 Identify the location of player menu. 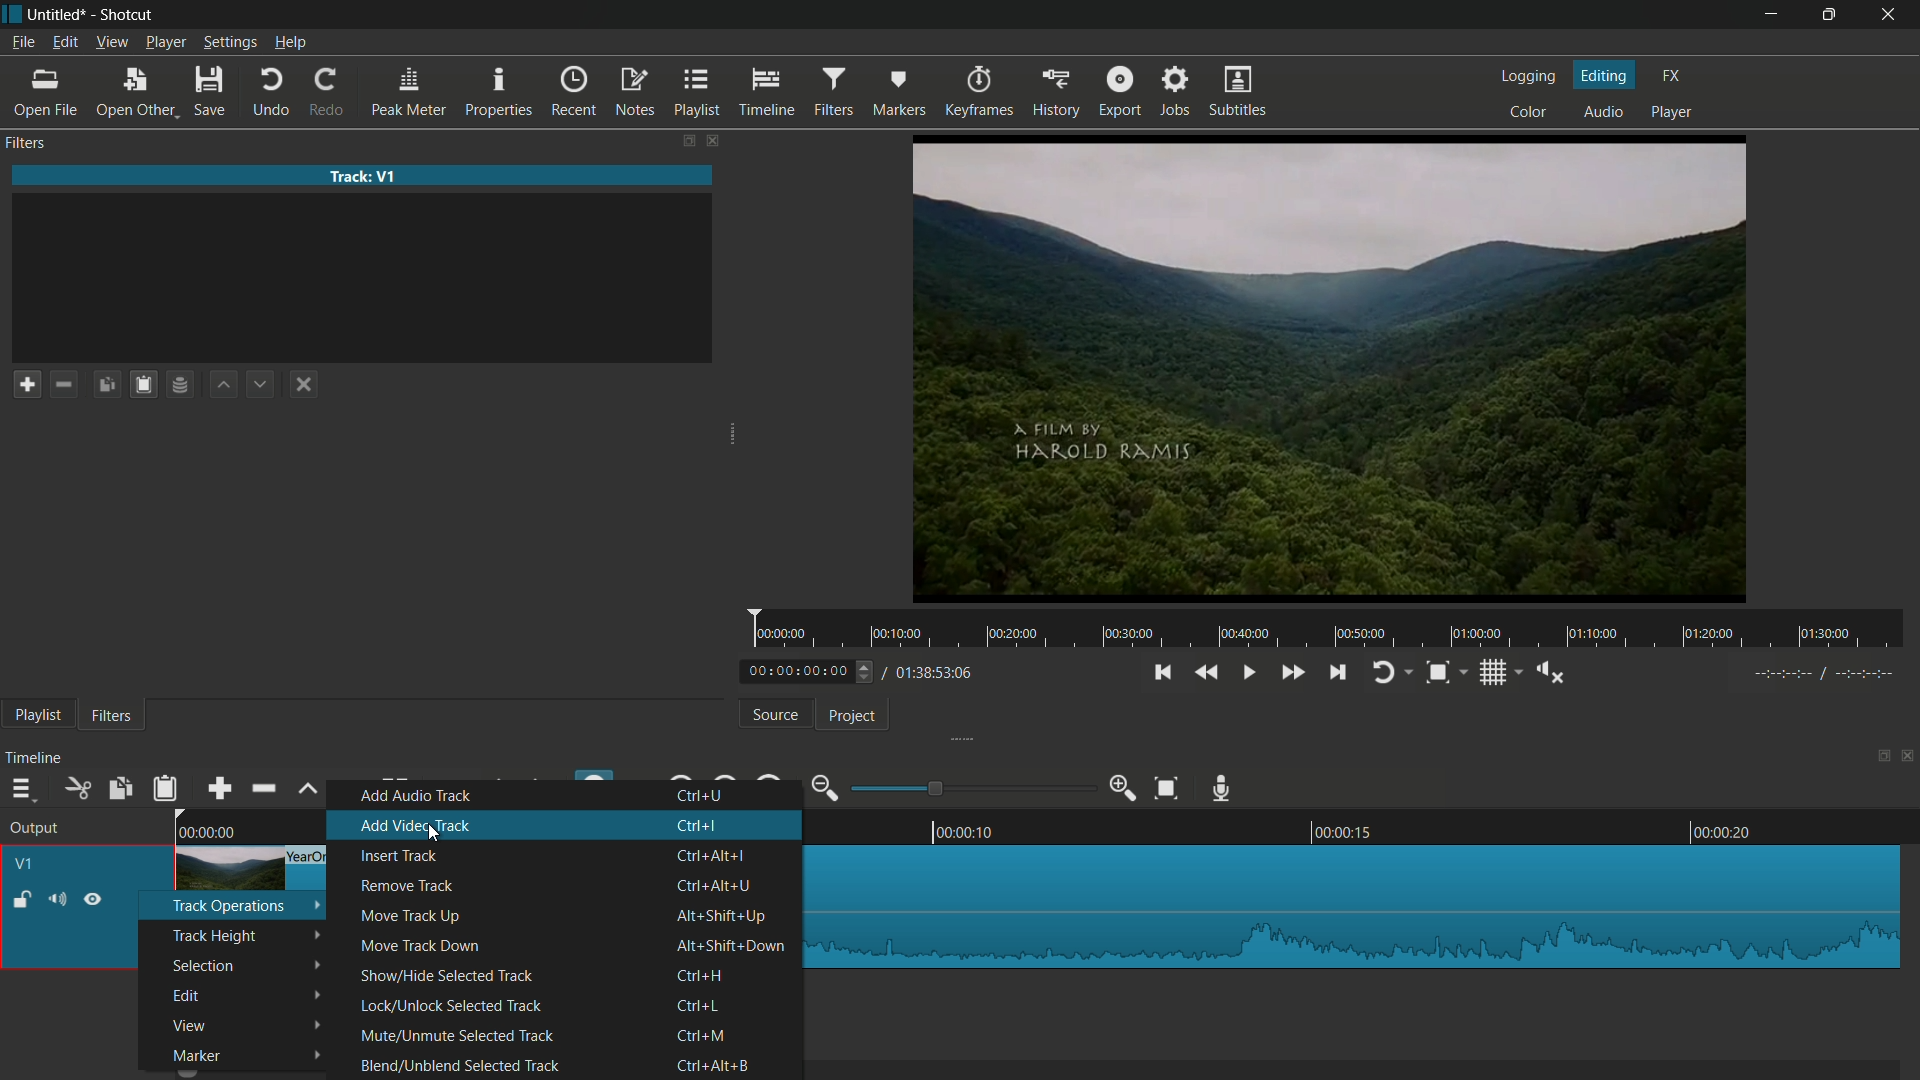
(166, 42).